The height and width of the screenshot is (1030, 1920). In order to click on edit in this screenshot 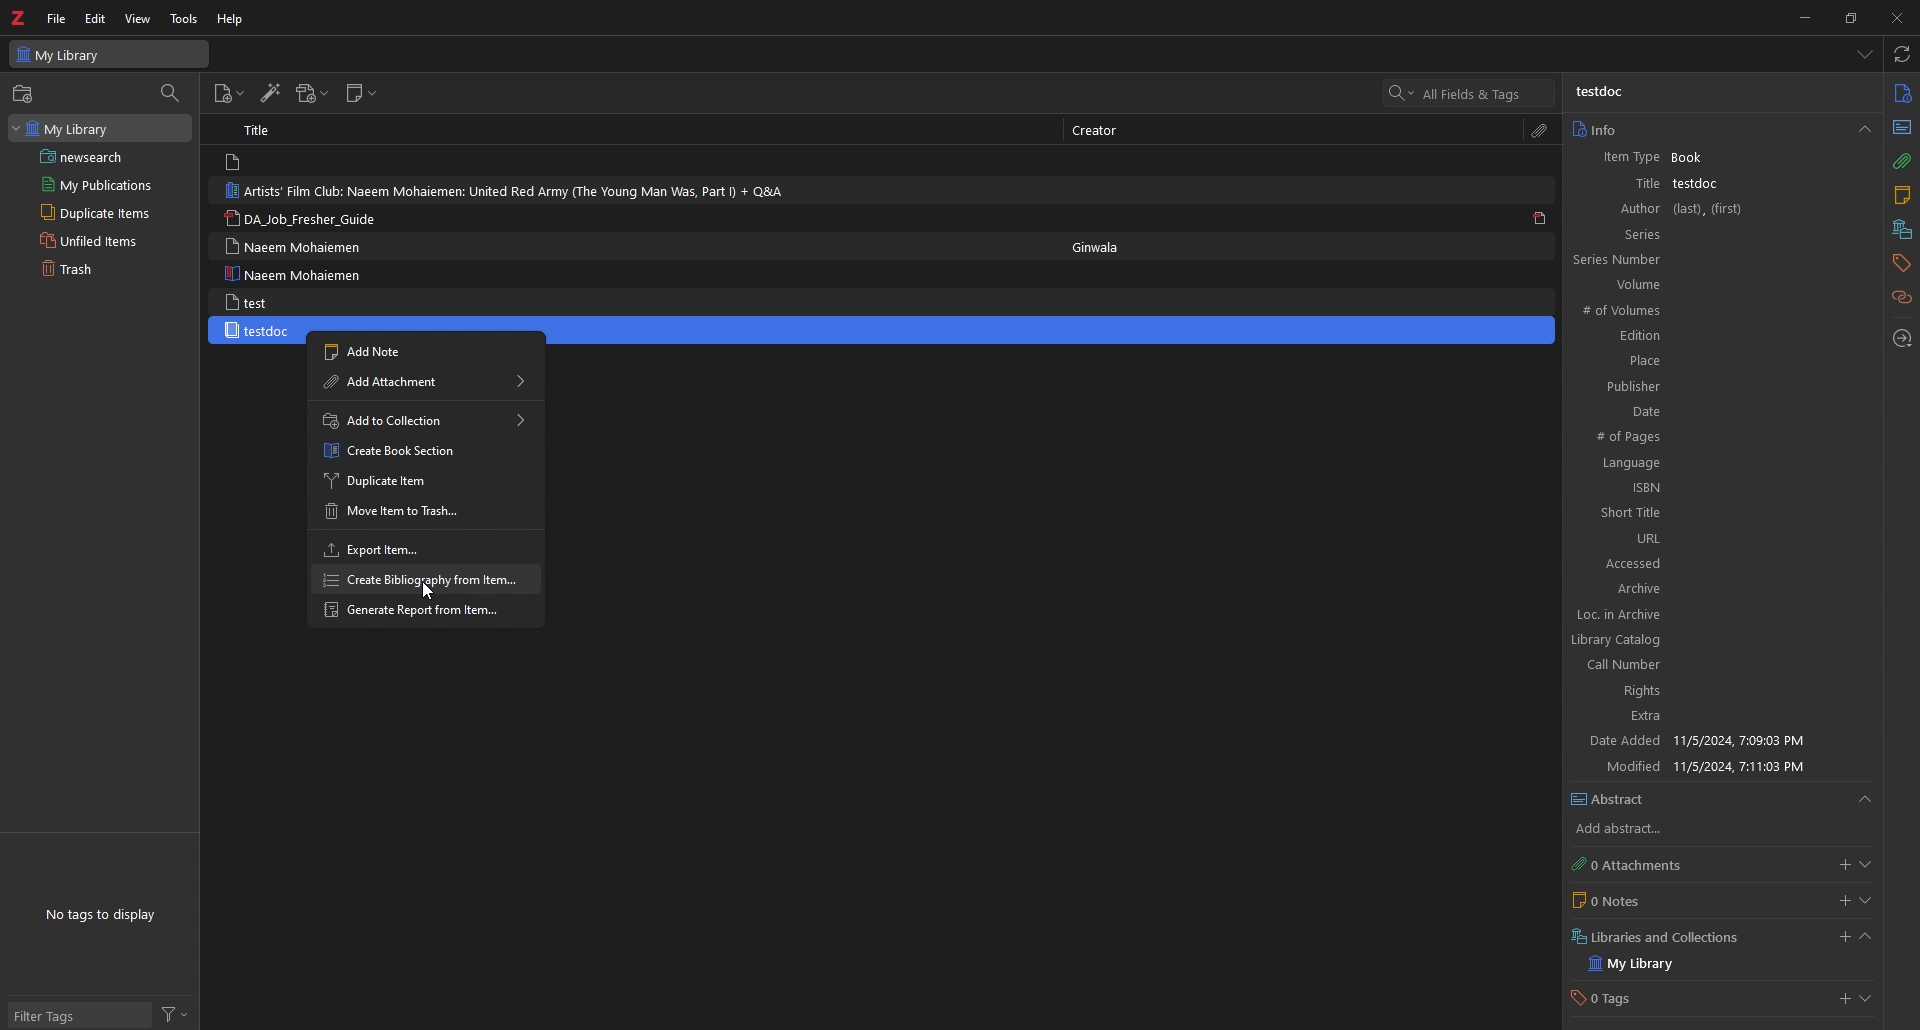, I will do `click(97, 18)`.